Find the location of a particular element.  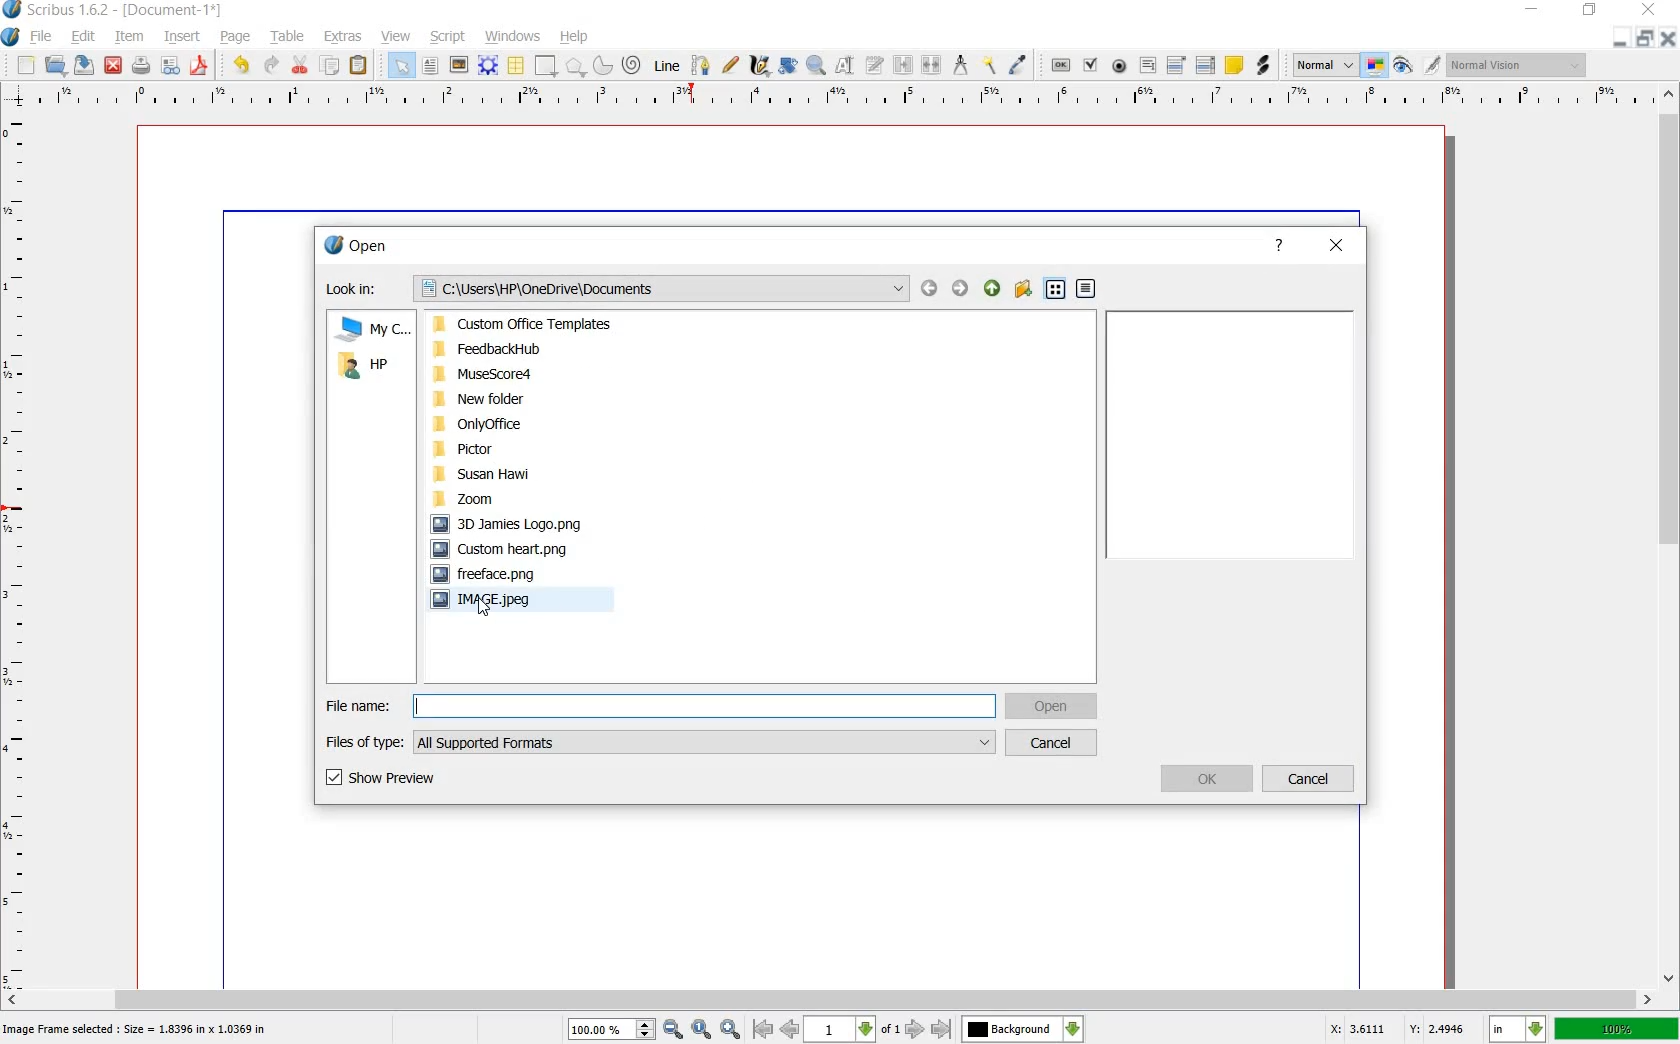

Look In is located at coordinates (359, 292).